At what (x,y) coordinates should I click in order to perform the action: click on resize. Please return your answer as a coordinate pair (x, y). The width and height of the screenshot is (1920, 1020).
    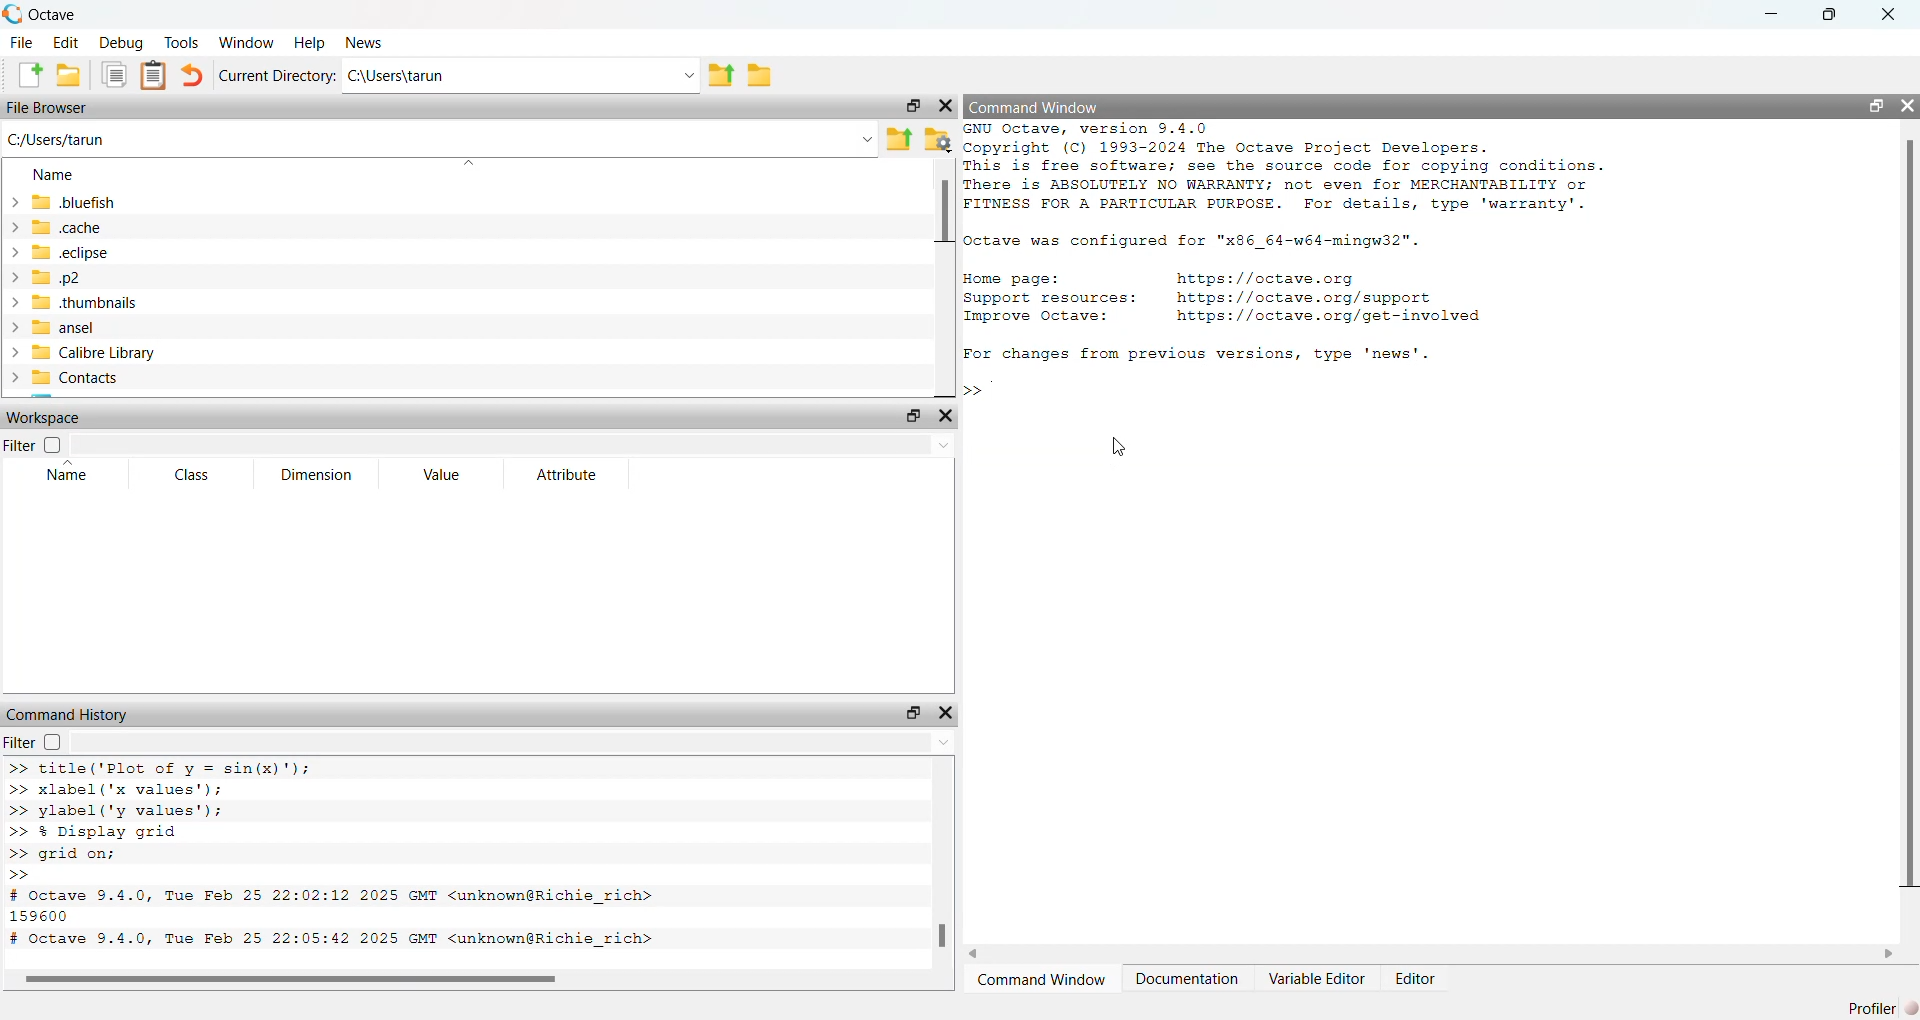
    Looking at the image, I should click on (915, 713).